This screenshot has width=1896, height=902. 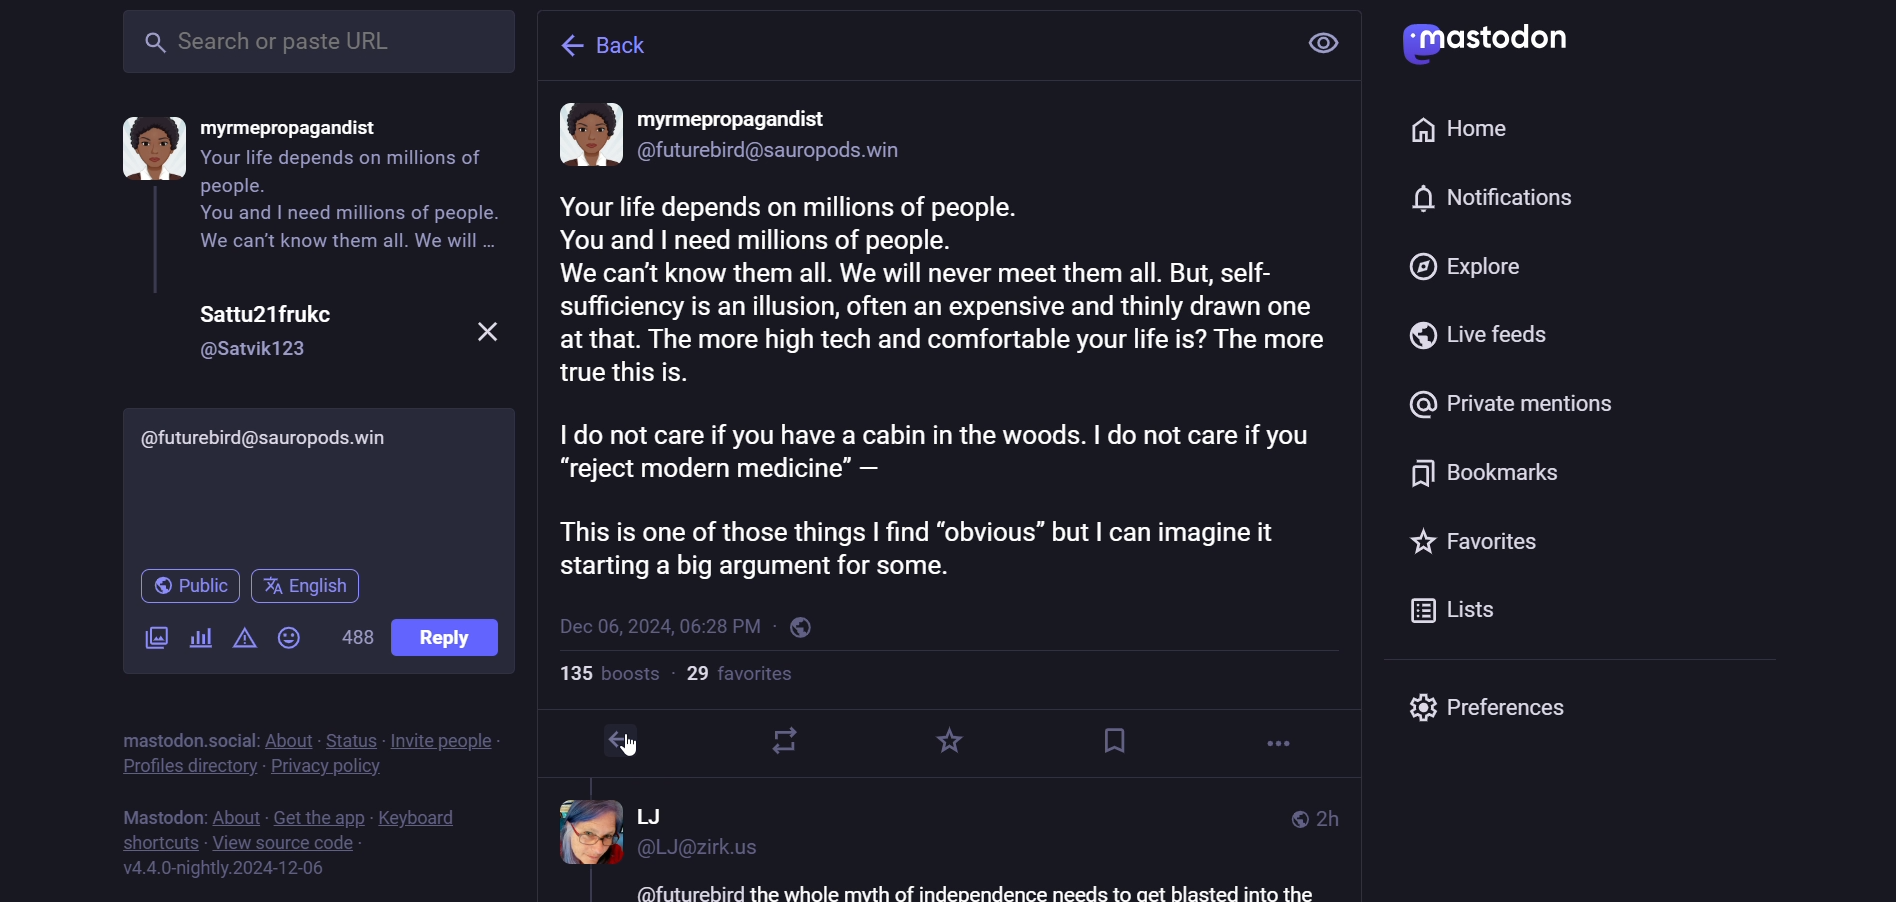 I want to click on id, so click(x=776, y=154).